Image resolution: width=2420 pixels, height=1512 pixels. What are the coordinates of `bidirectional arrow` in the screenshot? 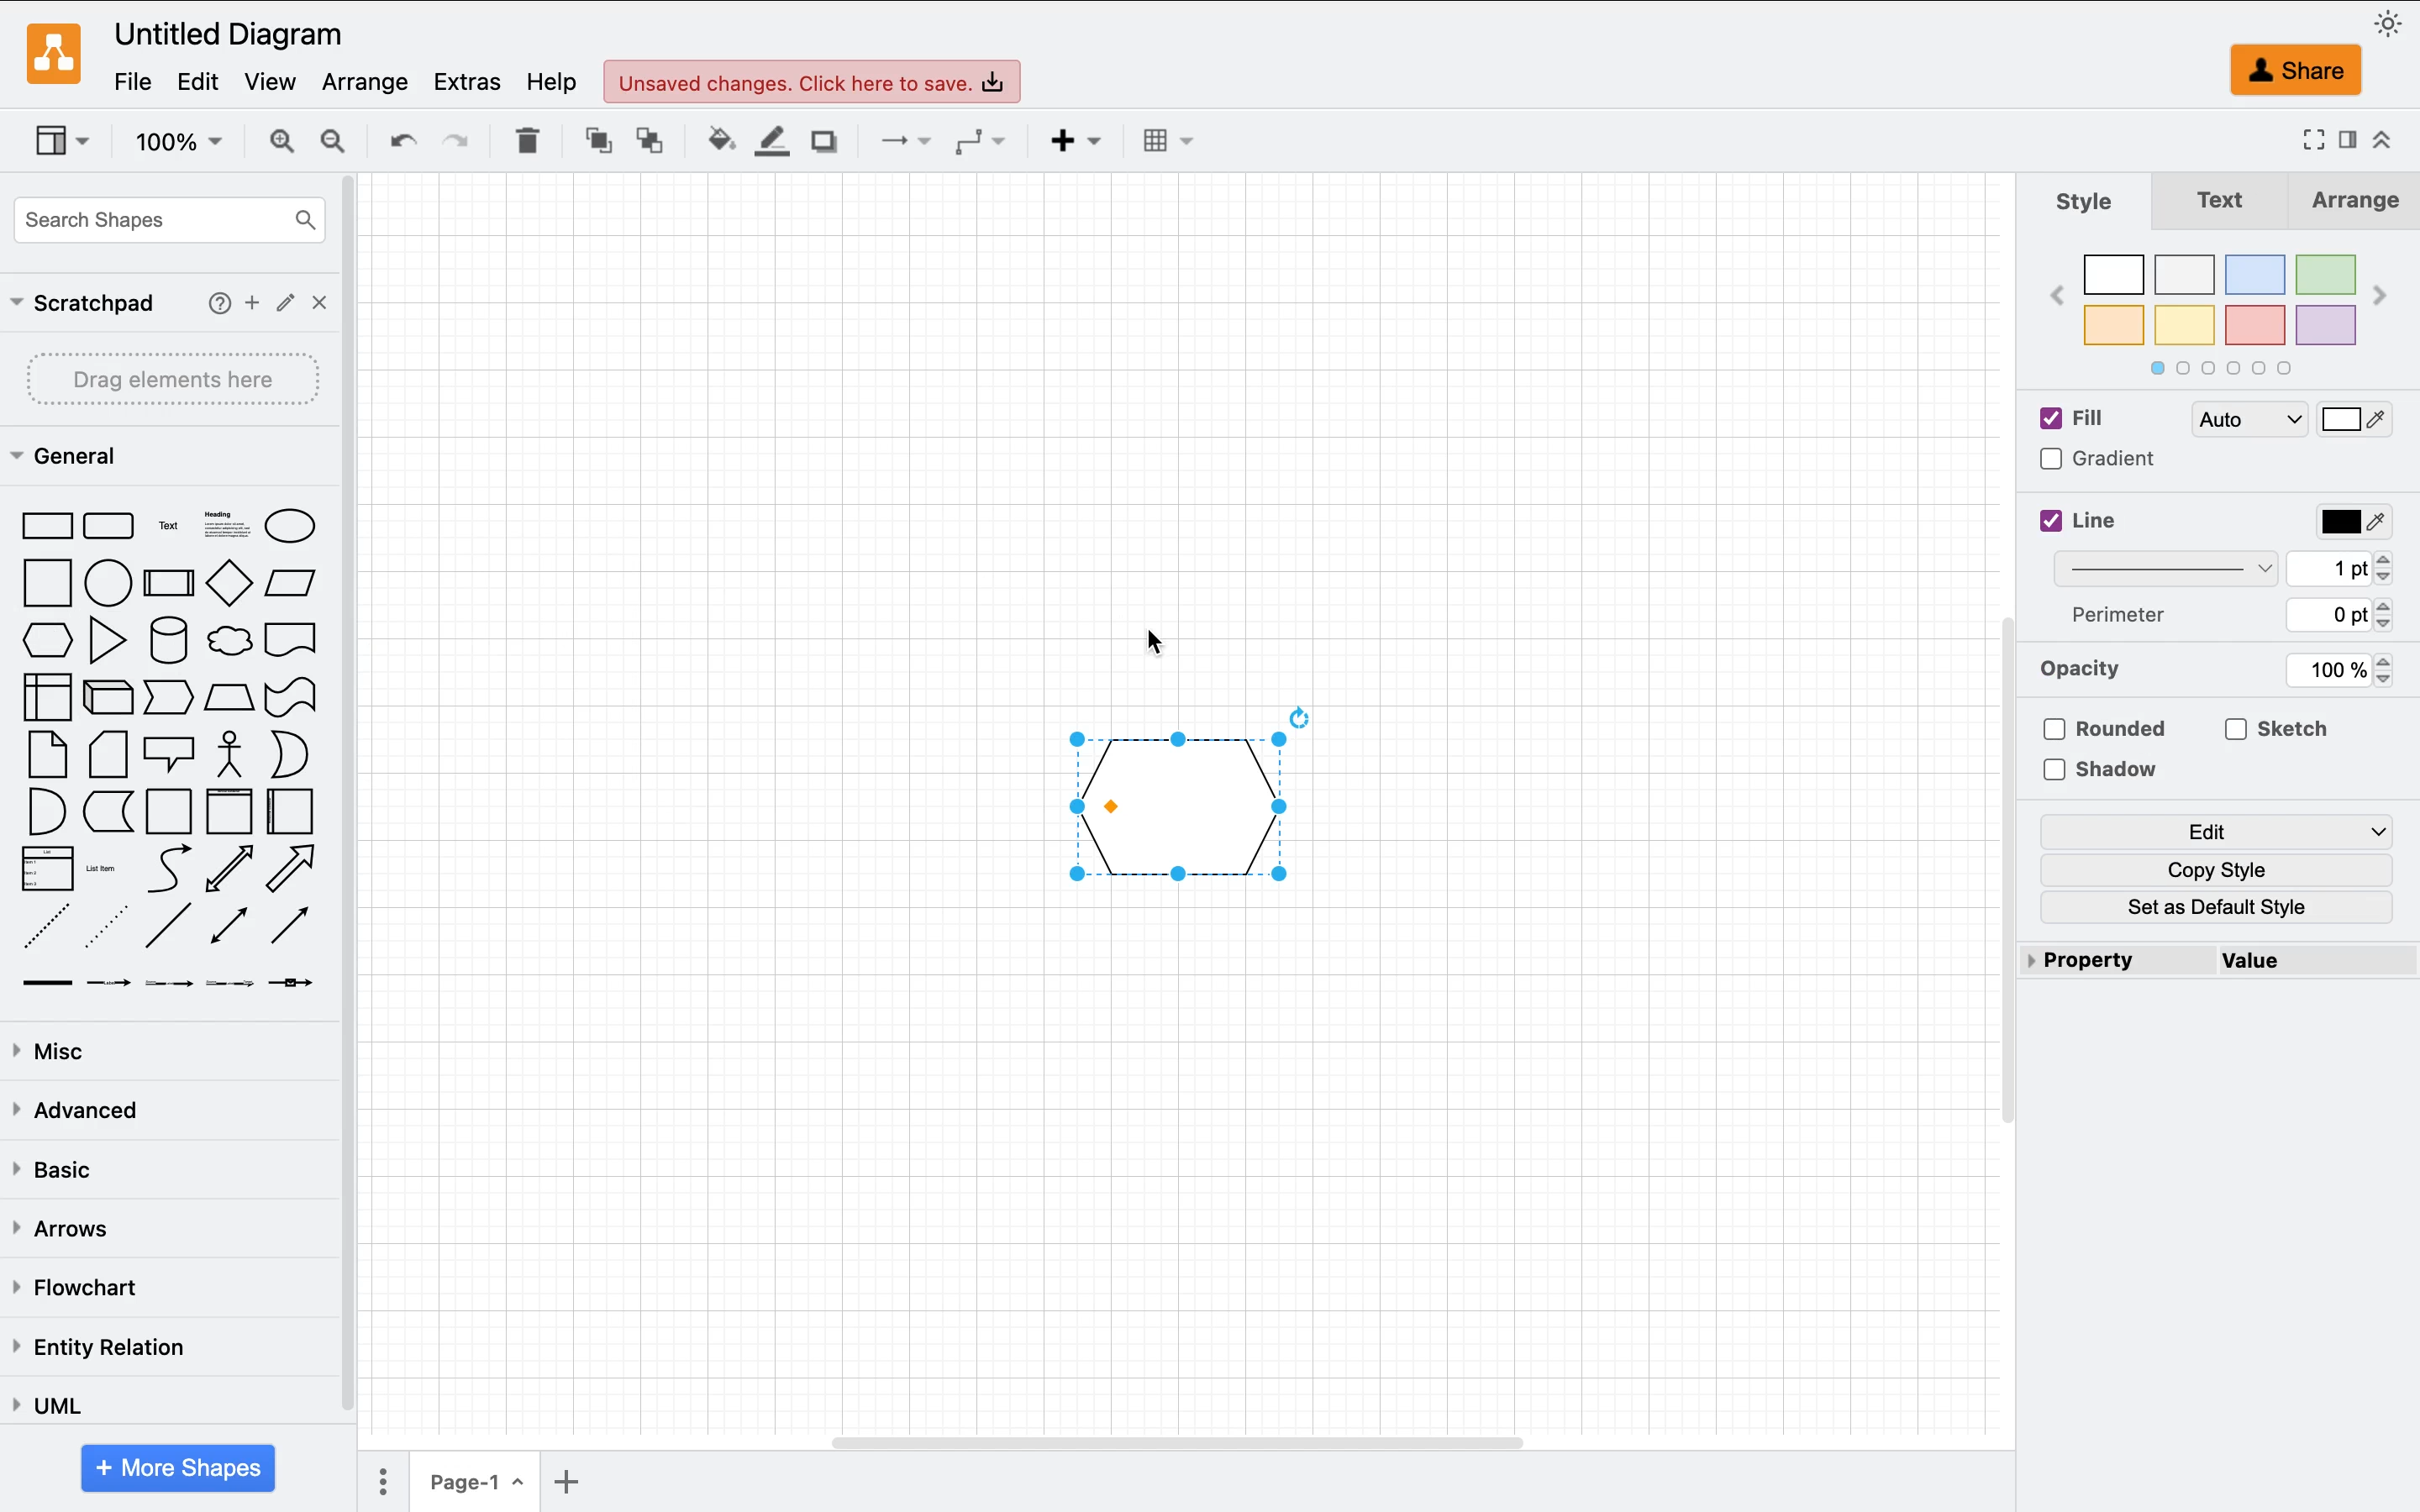 It's located at (229, 867).